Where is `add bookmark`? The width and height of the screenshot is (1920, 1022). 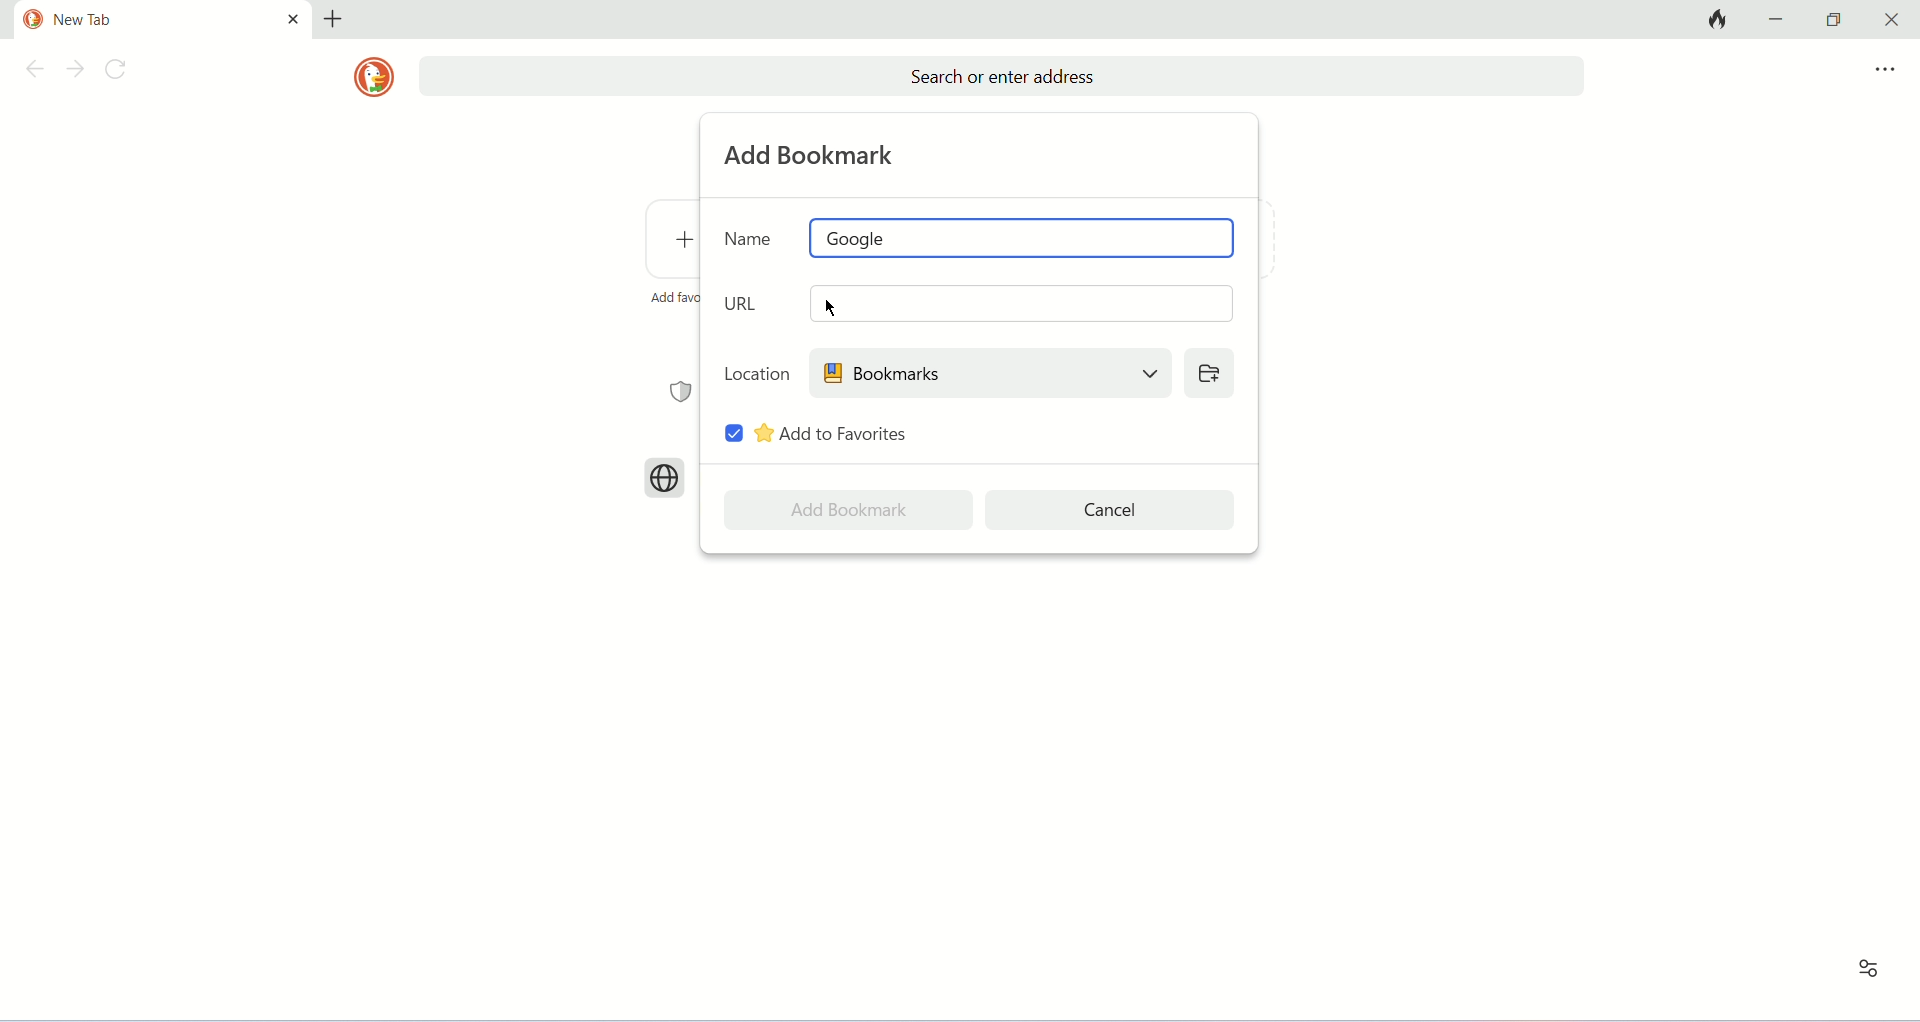 add bookmark is located at coordinates (813, 155).